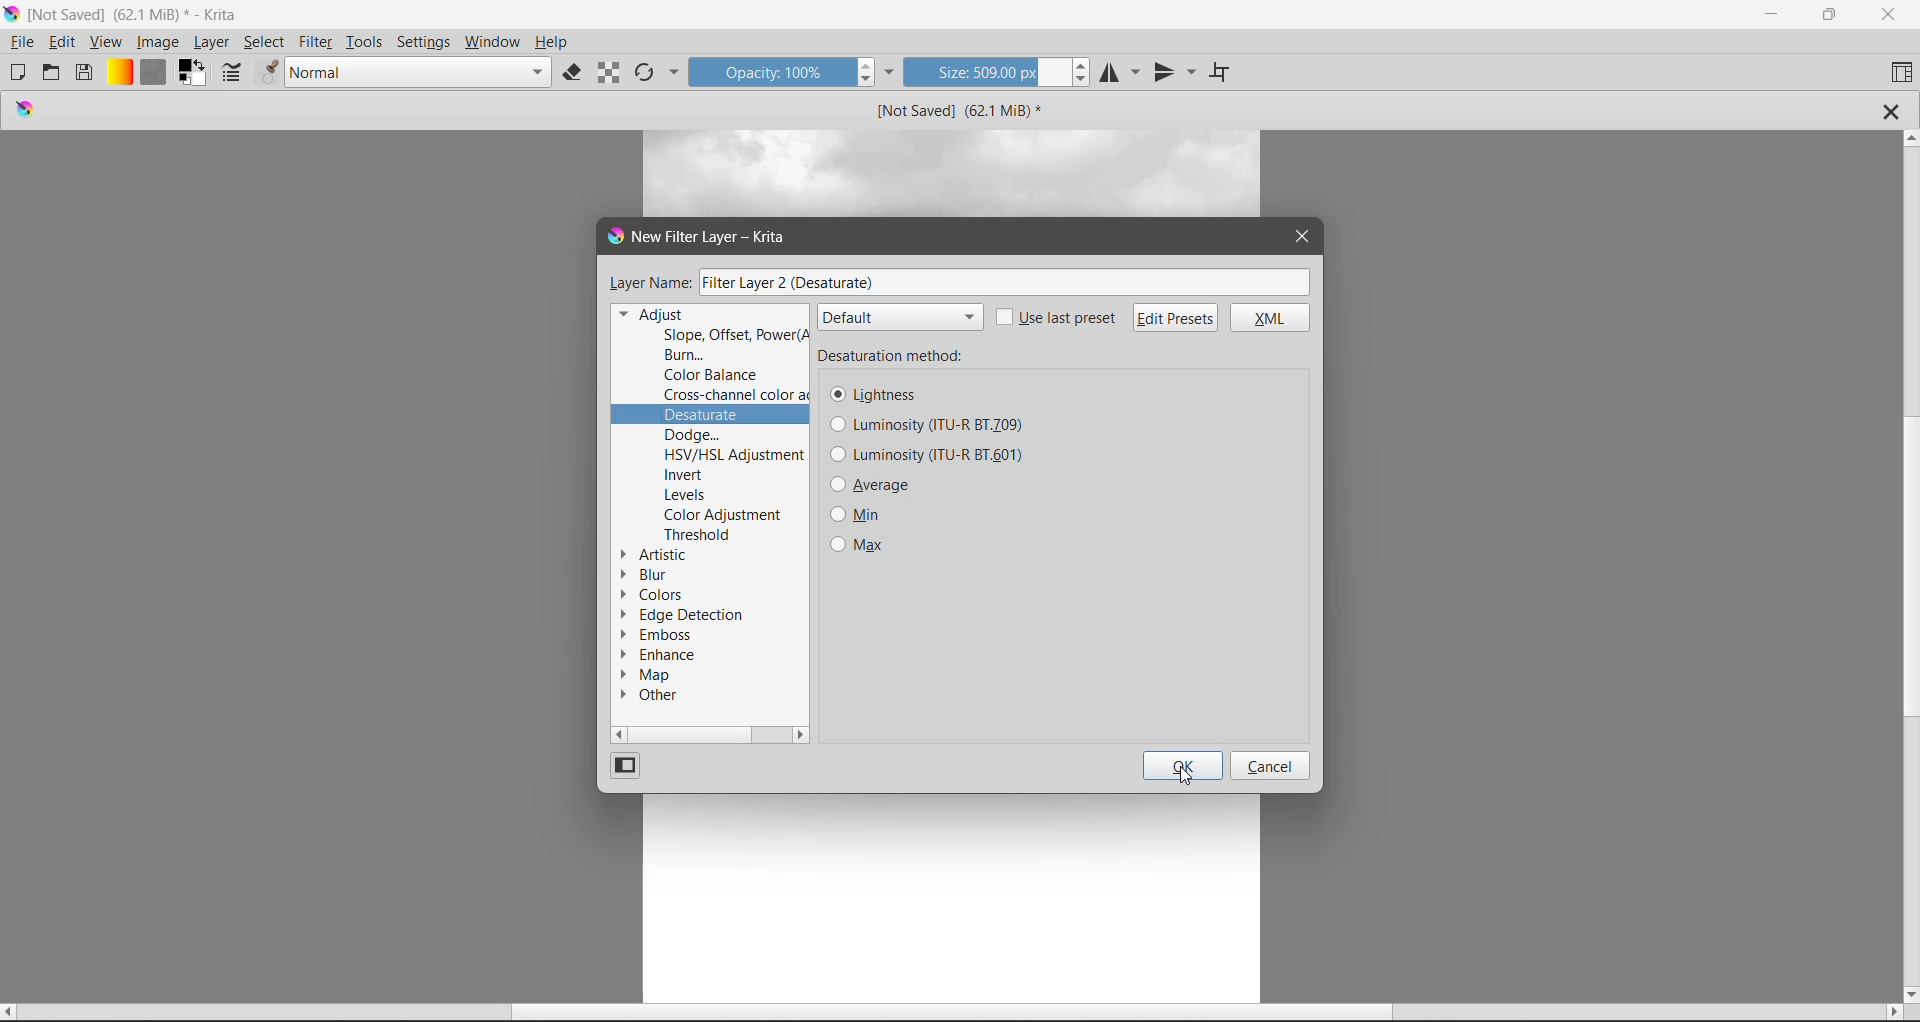 This screenshot has width=1920, height=1022. What do you see at coordinates (121, 72) in the screenshot?
I see `Fill Gradients` at bounding box center [121, 72].